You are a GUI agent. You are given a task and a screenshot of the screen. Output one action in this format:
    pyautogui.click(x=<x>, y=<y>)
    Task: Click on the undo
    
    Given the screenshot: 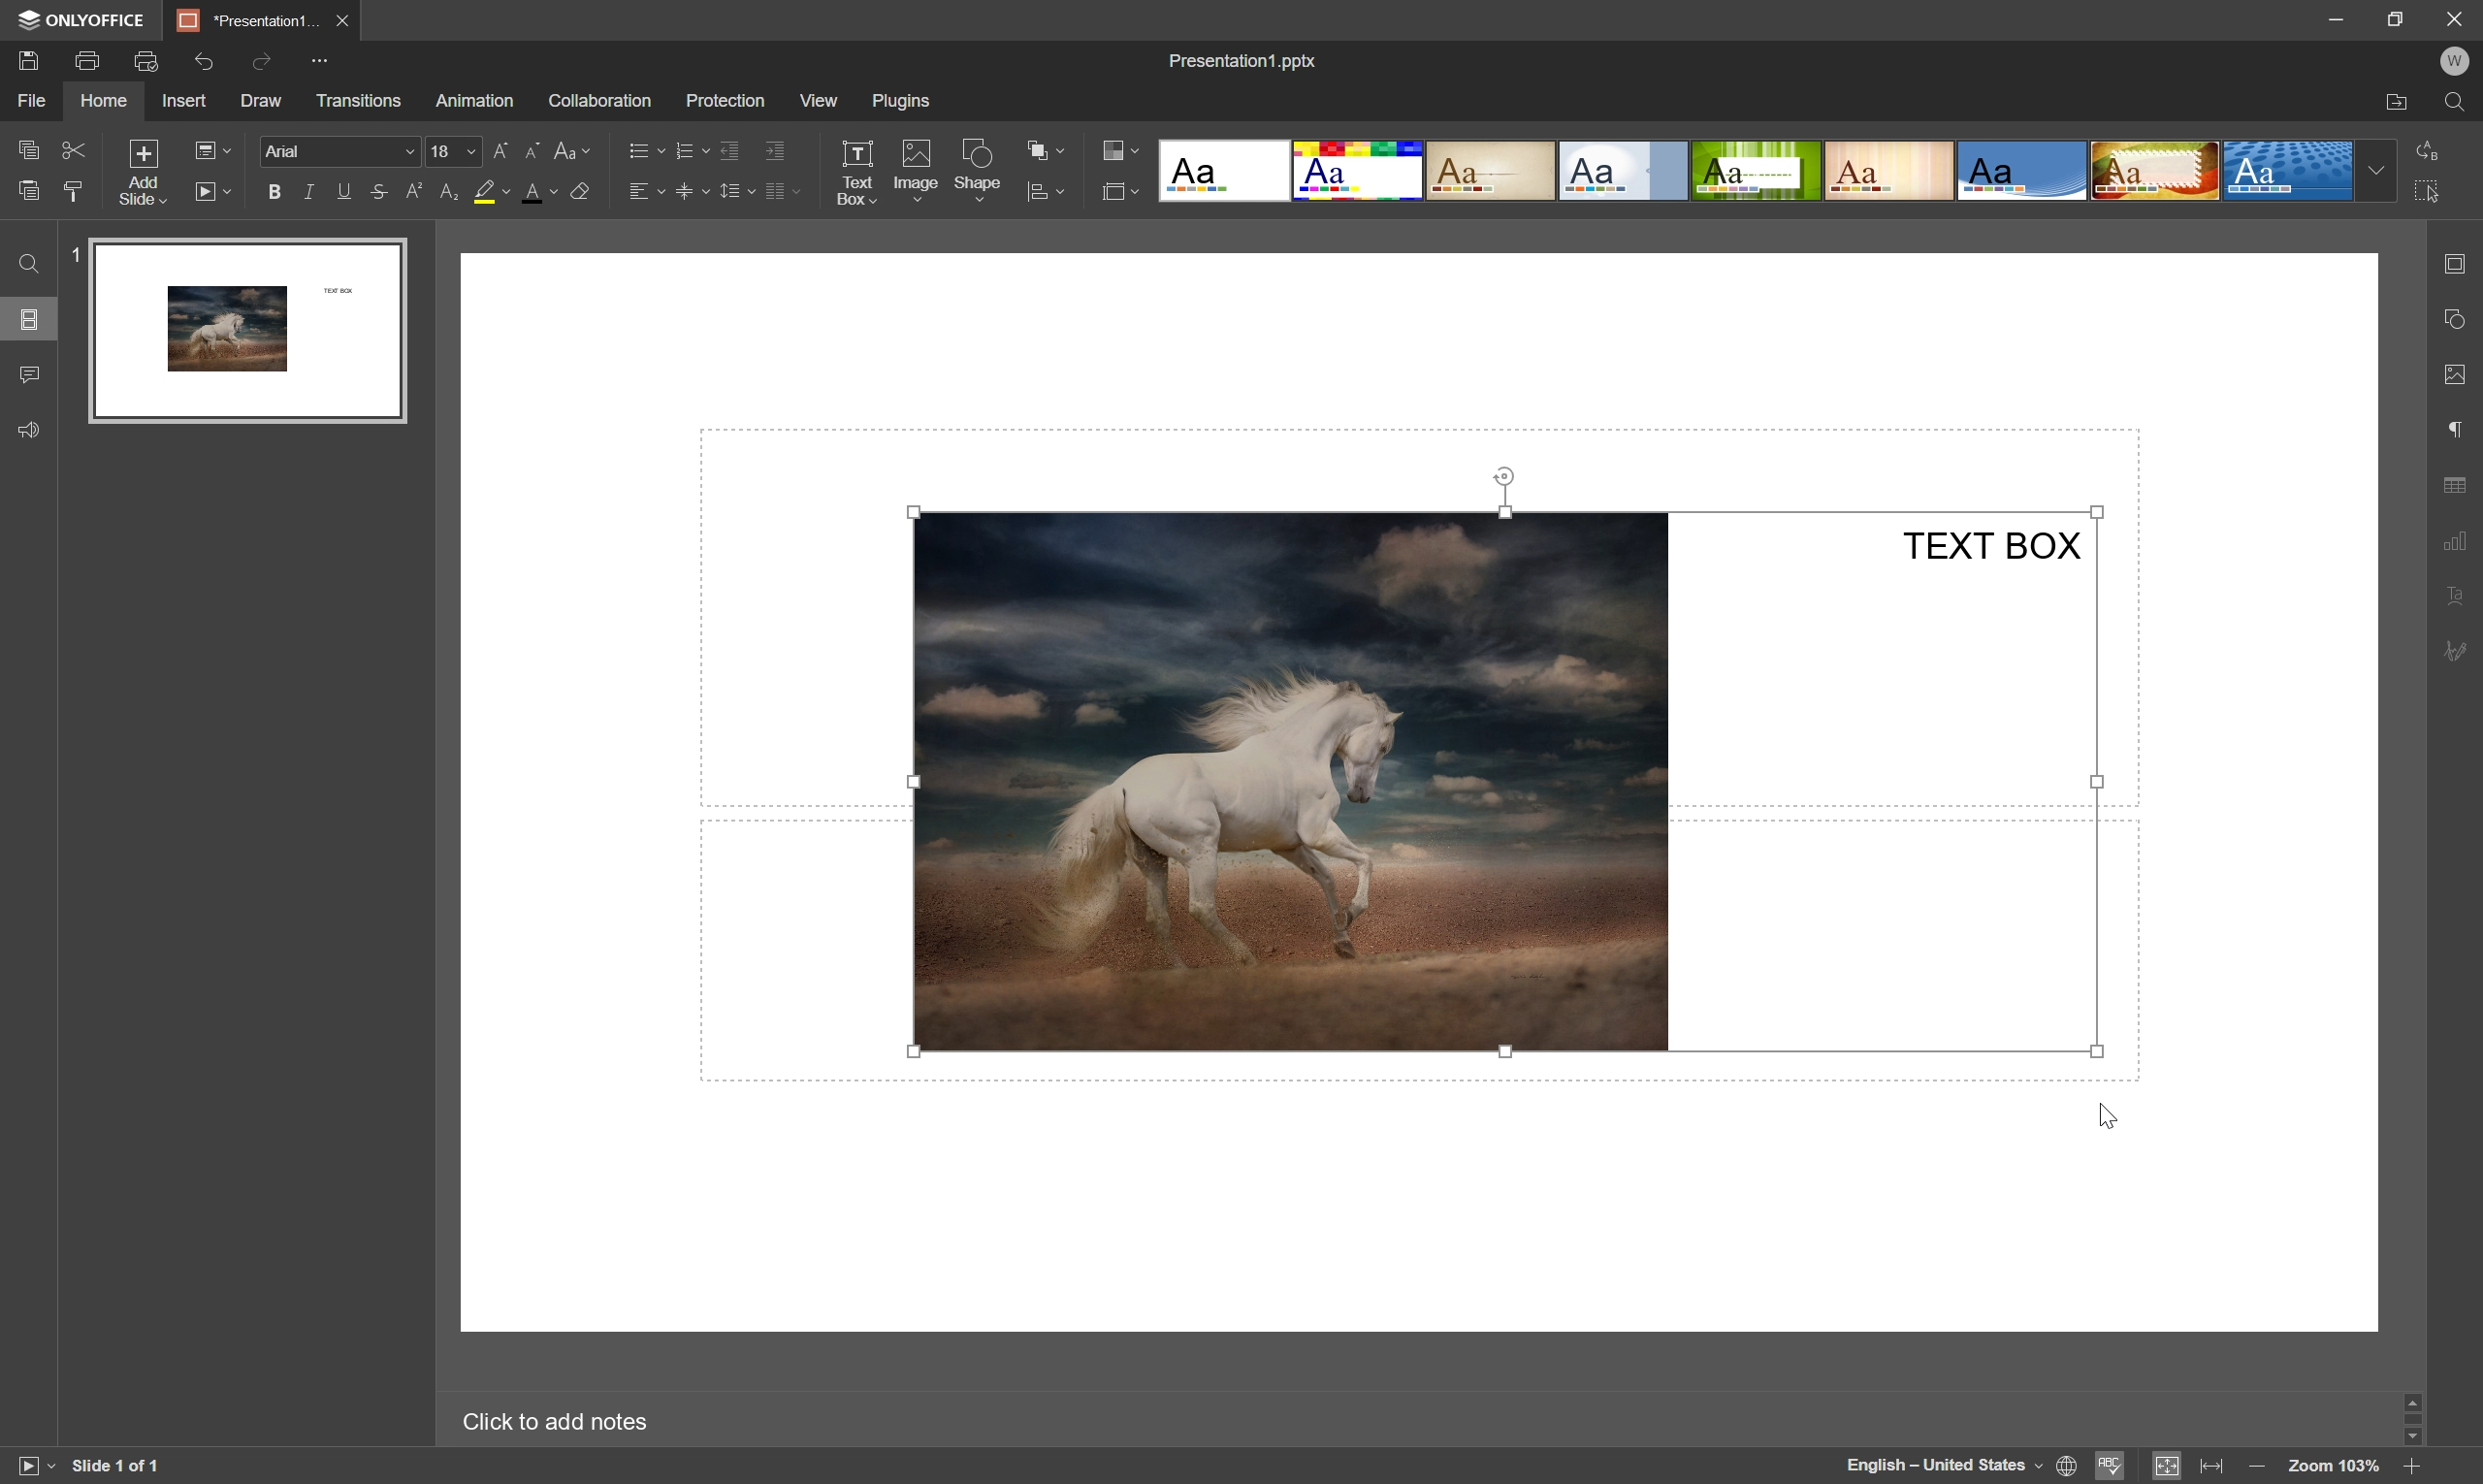 What is the action you would take?
    pyautogui.click(x=203, y=64)
    